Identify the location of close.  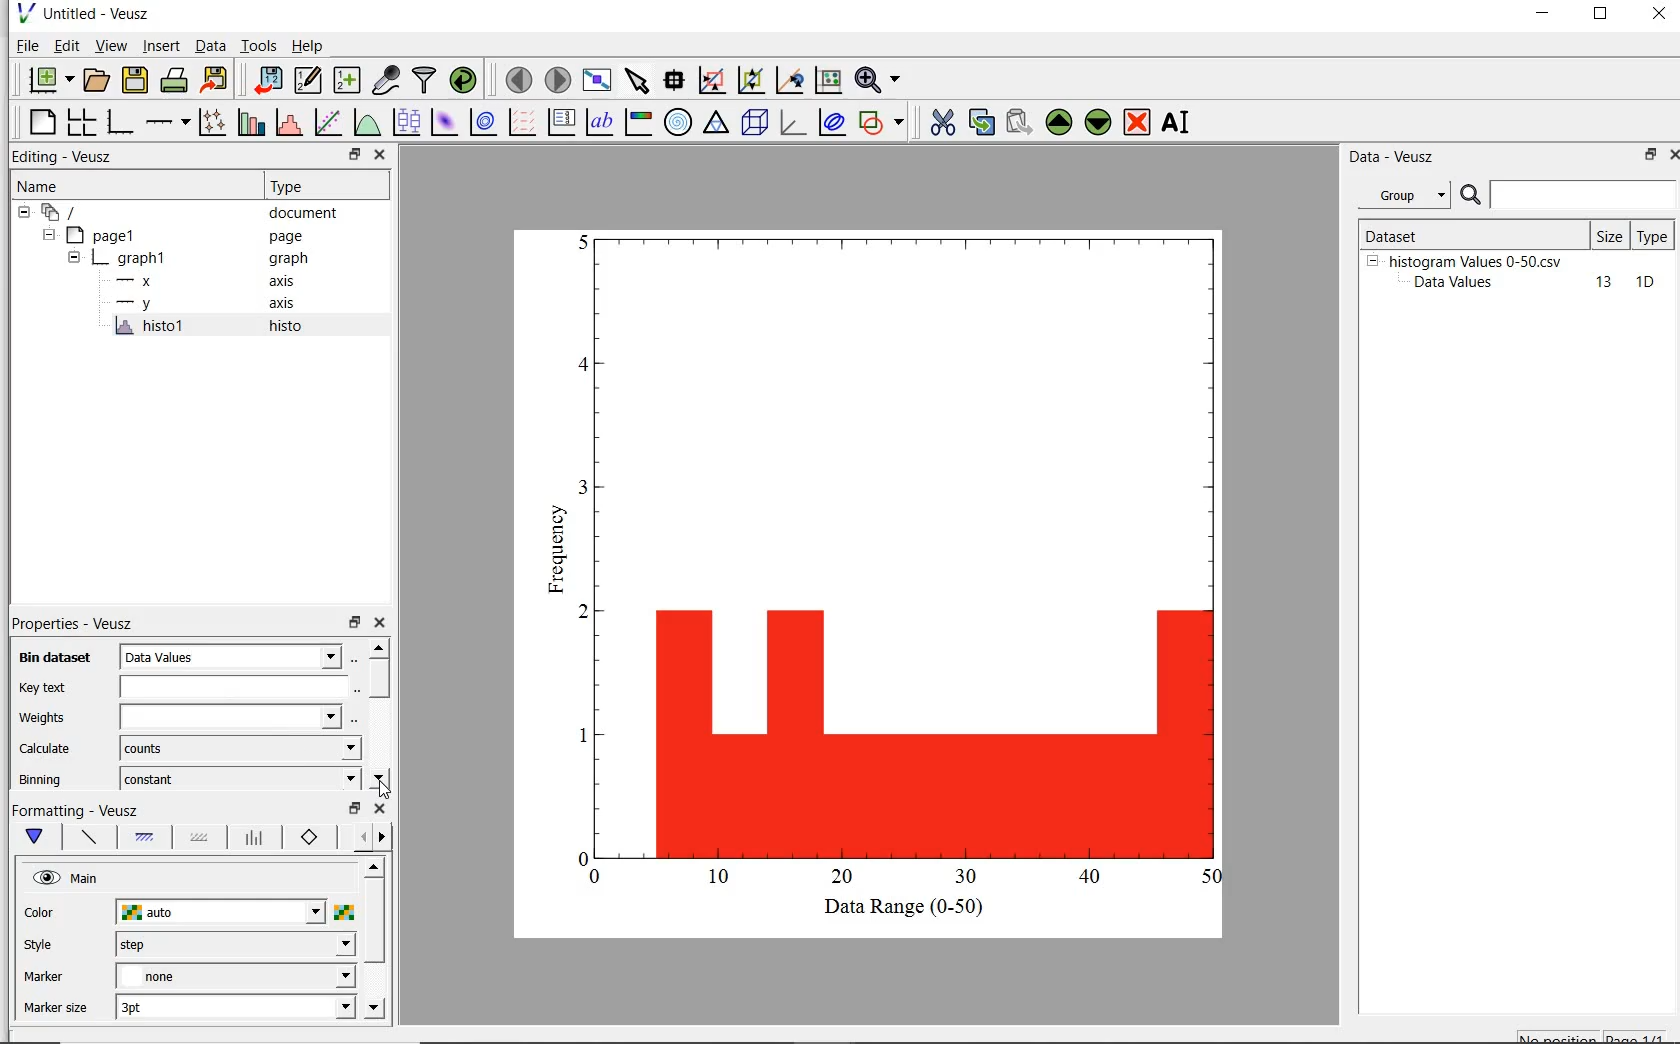
(382, 623).